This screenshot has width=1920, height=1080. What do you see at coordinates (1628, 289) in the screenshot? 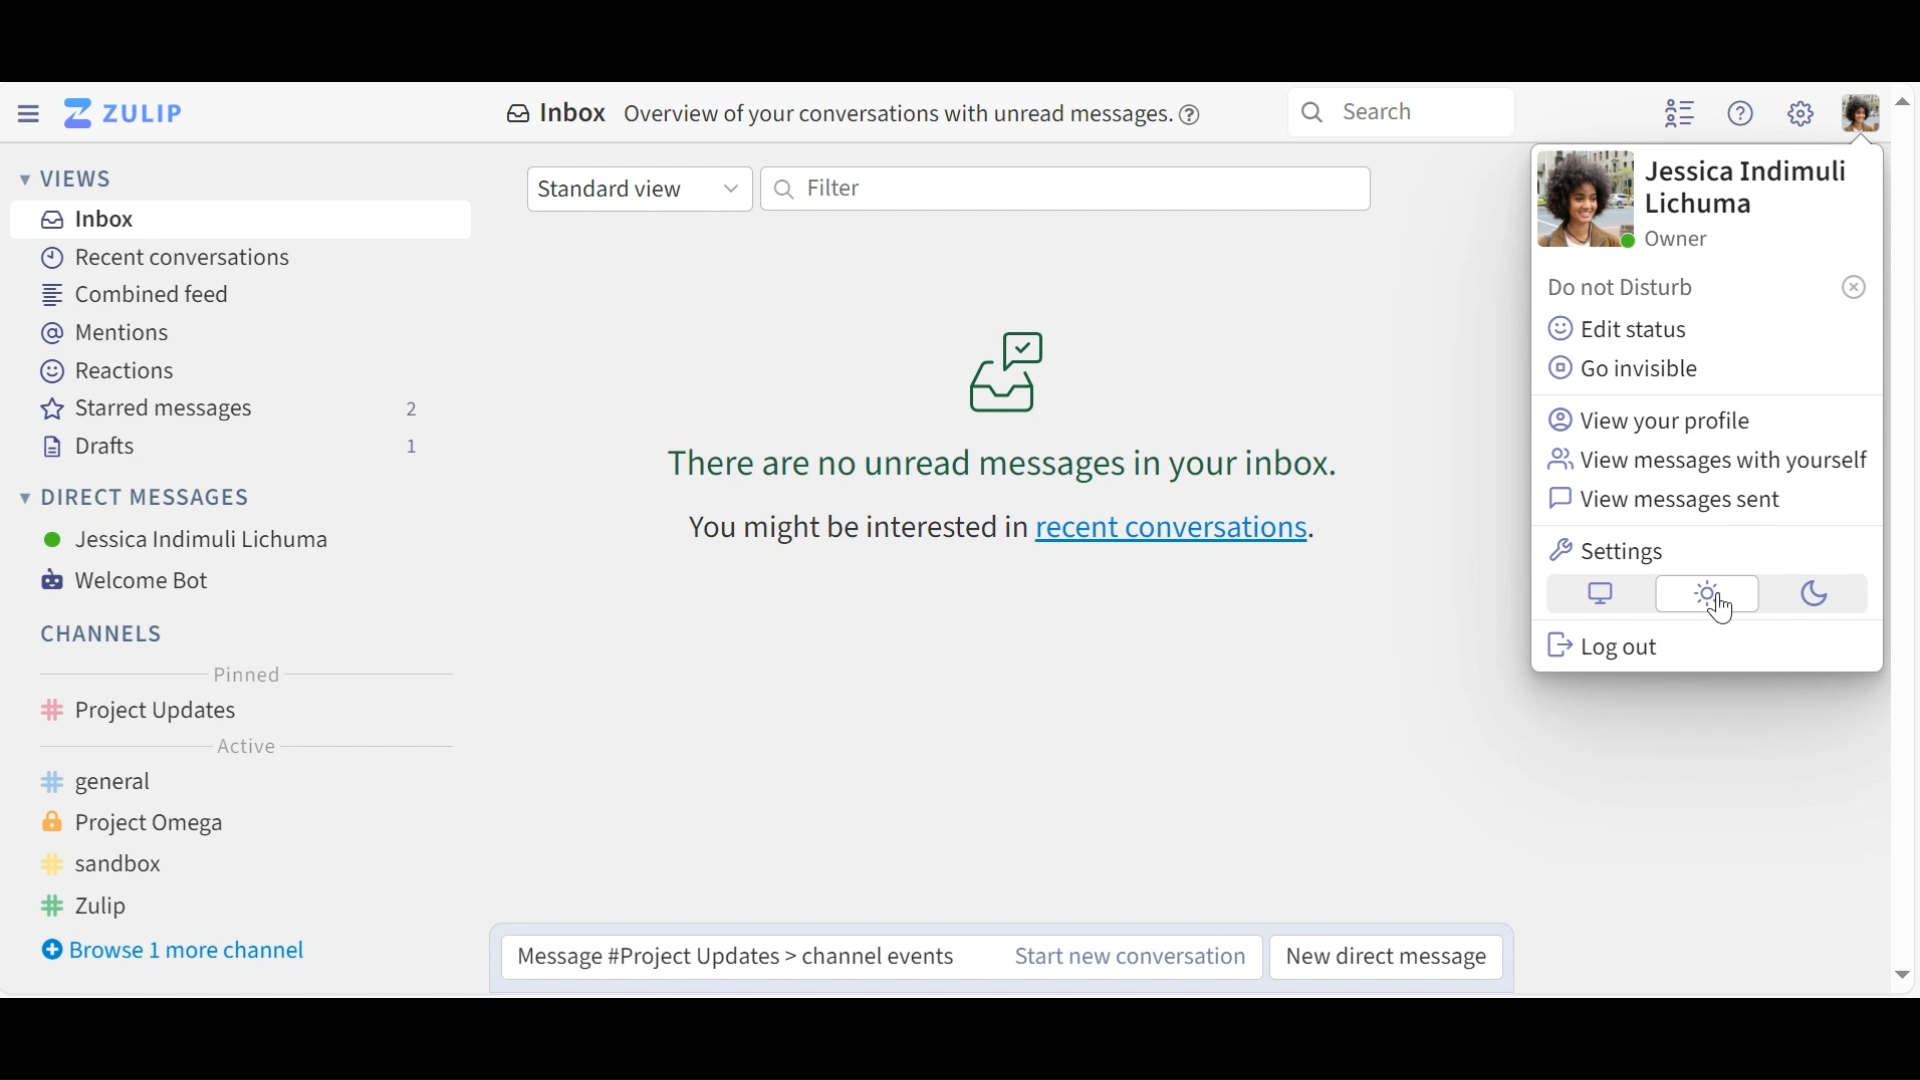
I see `Do not disturb` at bounding box center [1628, 289].